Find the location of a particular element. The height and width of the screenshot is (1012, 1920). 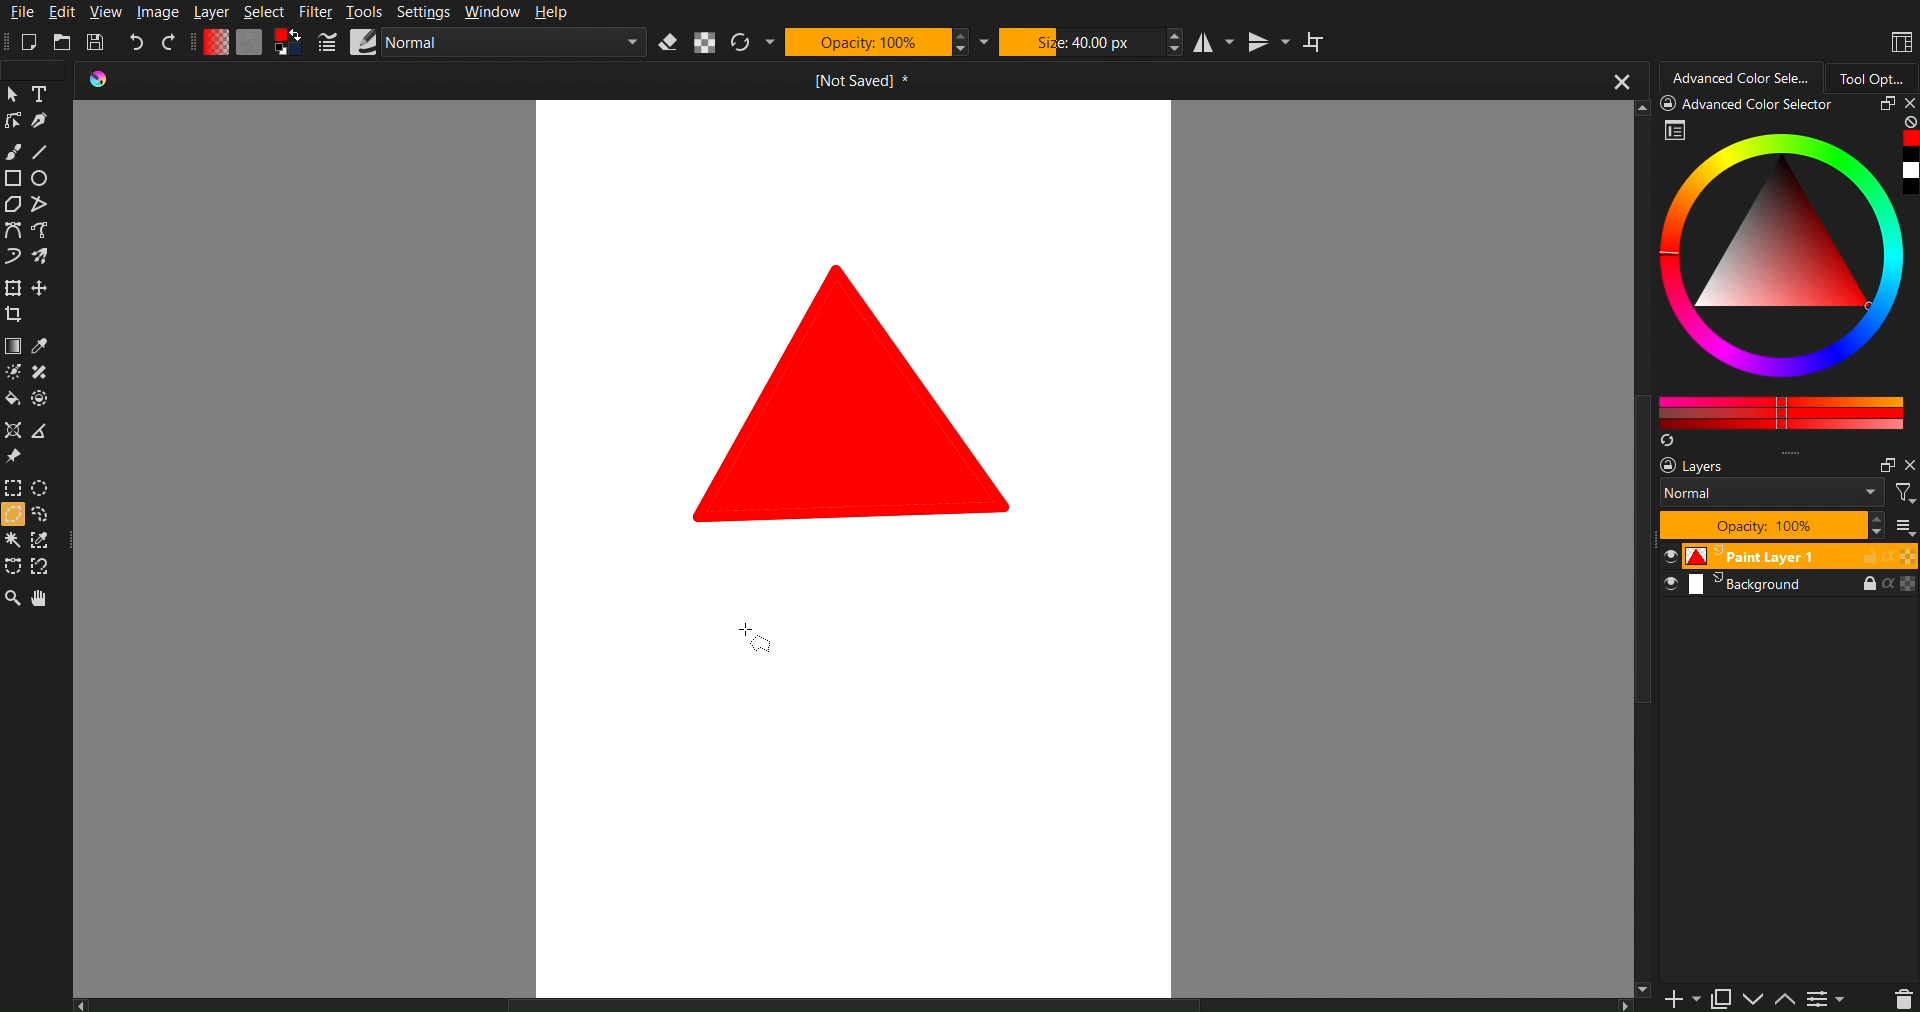

Color Settings is located at coordinates (253, 43).